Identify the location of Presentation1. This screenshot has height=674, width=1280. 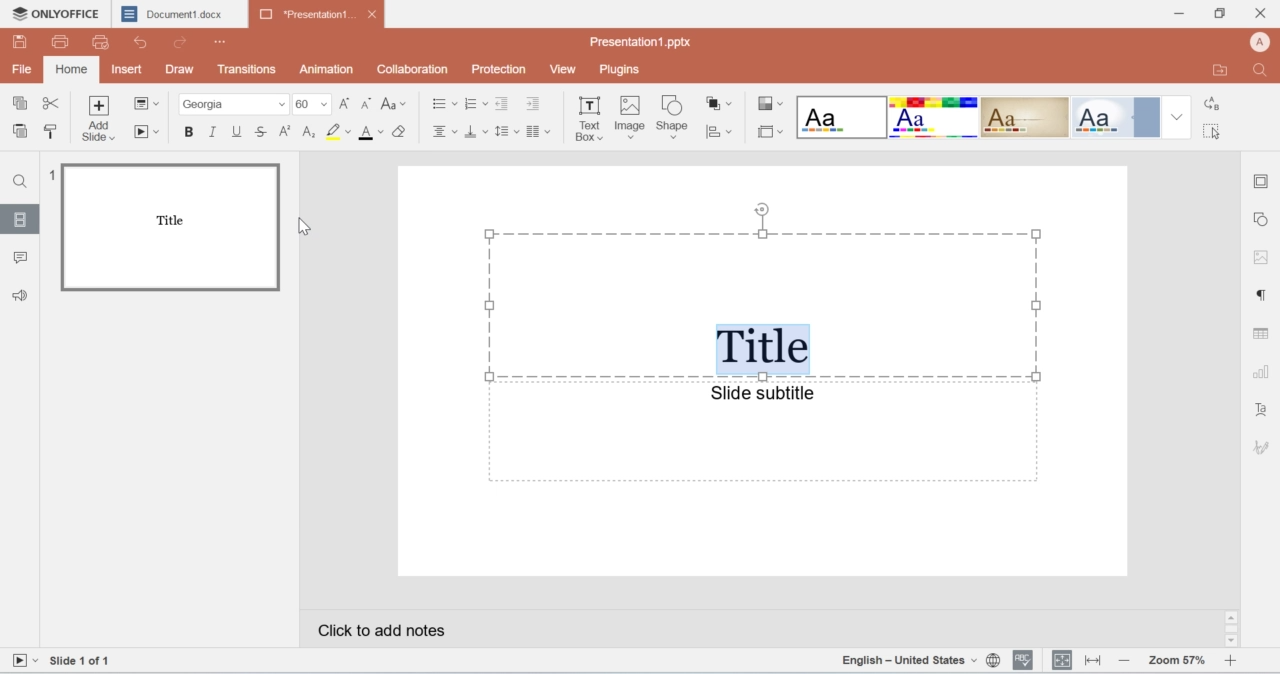
(319, 14).